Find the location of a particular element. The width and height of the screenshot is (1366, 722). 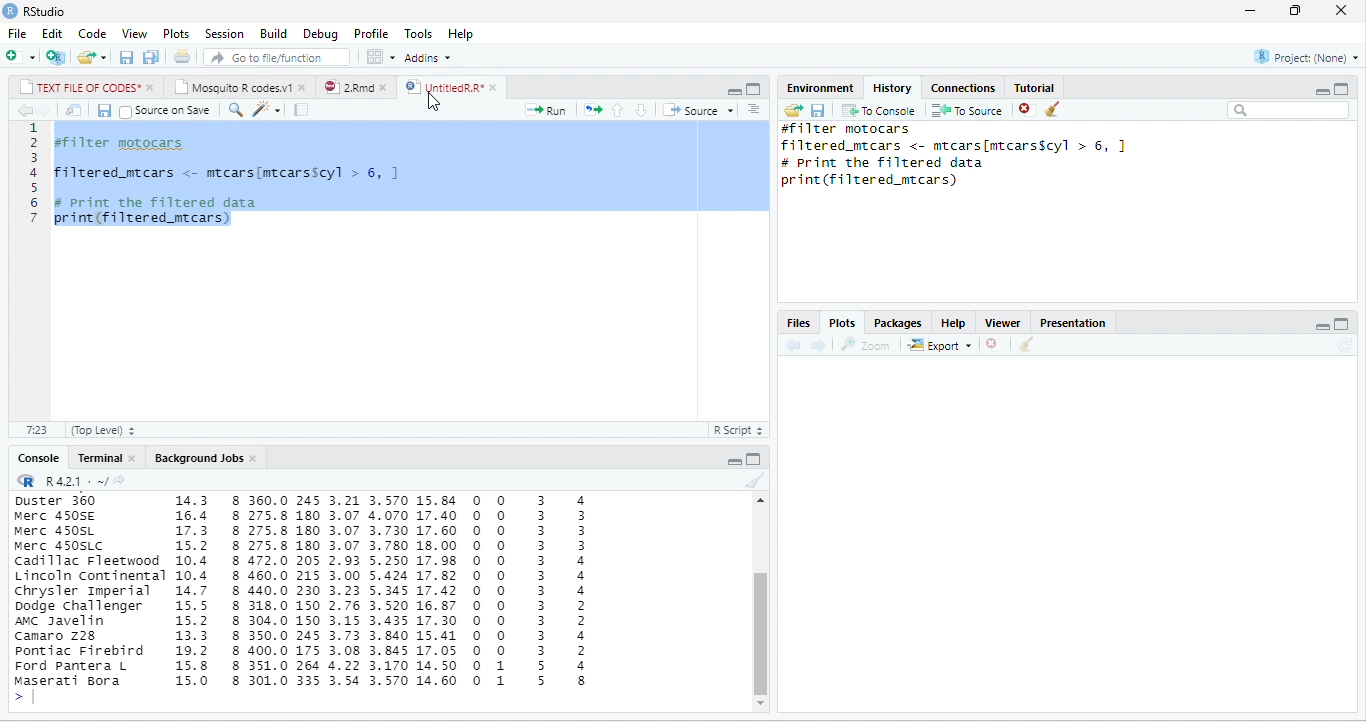

code tools is located at coordinates (267, 110).